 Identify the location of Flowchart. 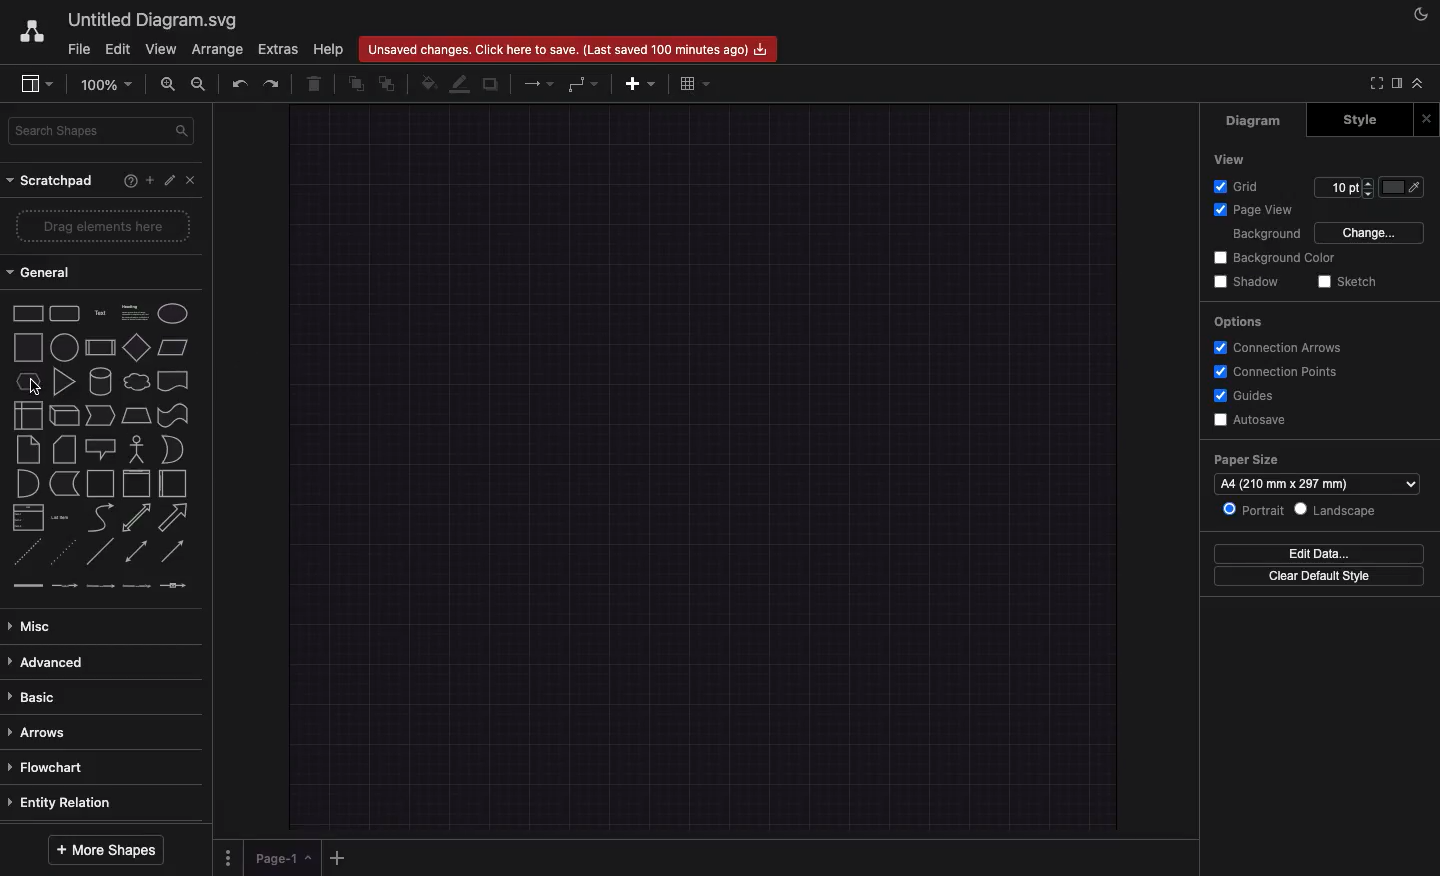
(49, 769).